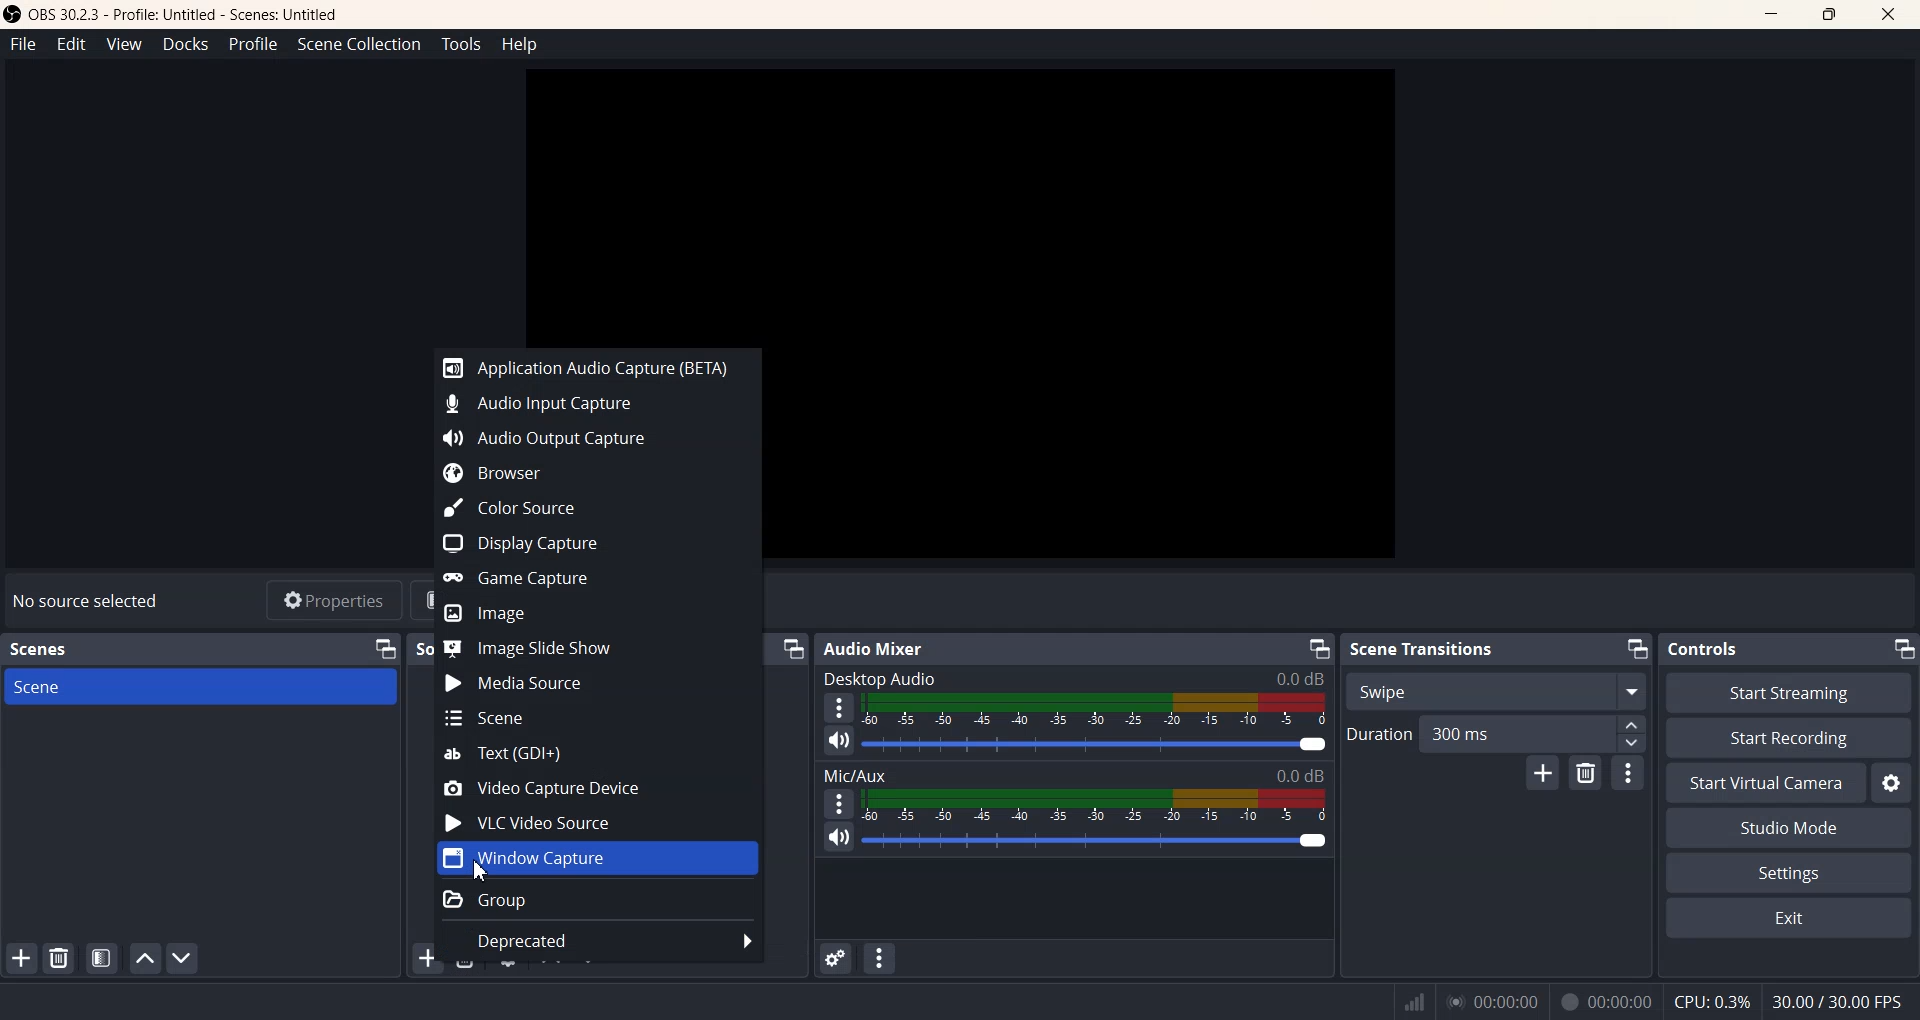 This screenshot has height=1020, width=1920. I want to click on Close, so click(1890, 16).